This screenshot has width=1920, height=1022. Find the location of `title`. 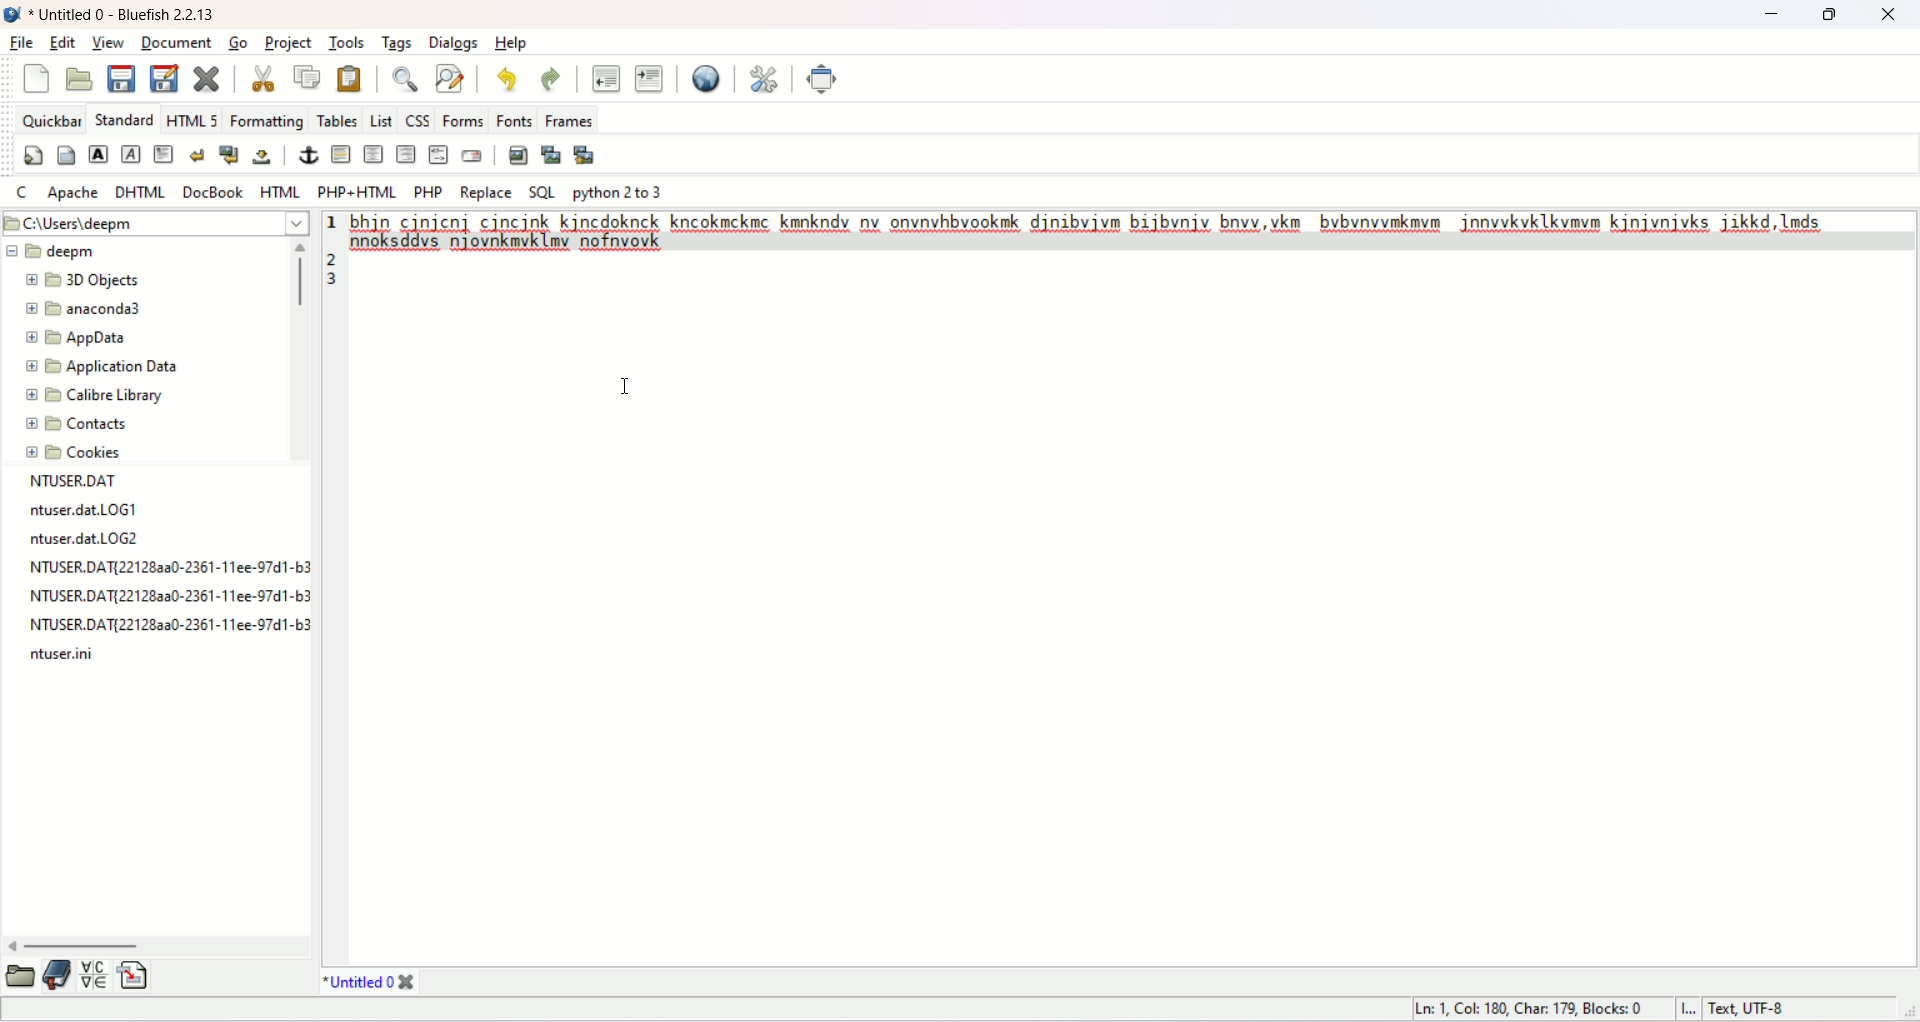

title is located at coordinates (129, 15).